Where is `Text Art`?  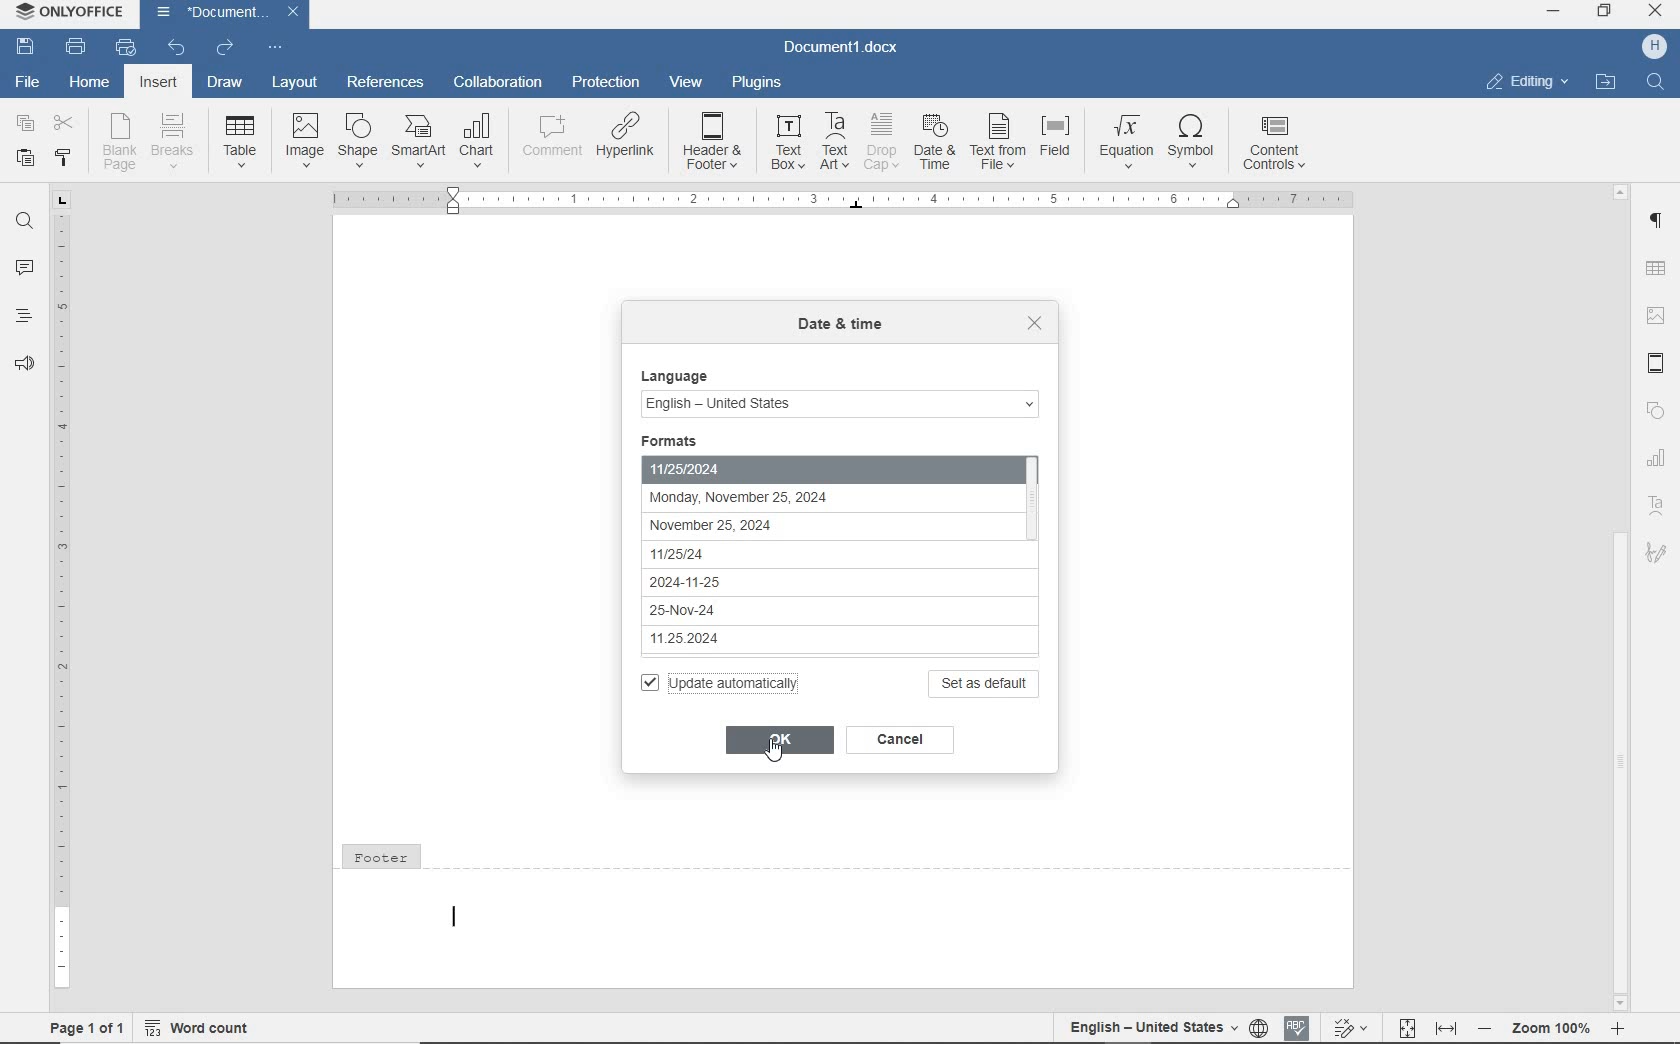 Text Art is located at coordinates (1656, 509).